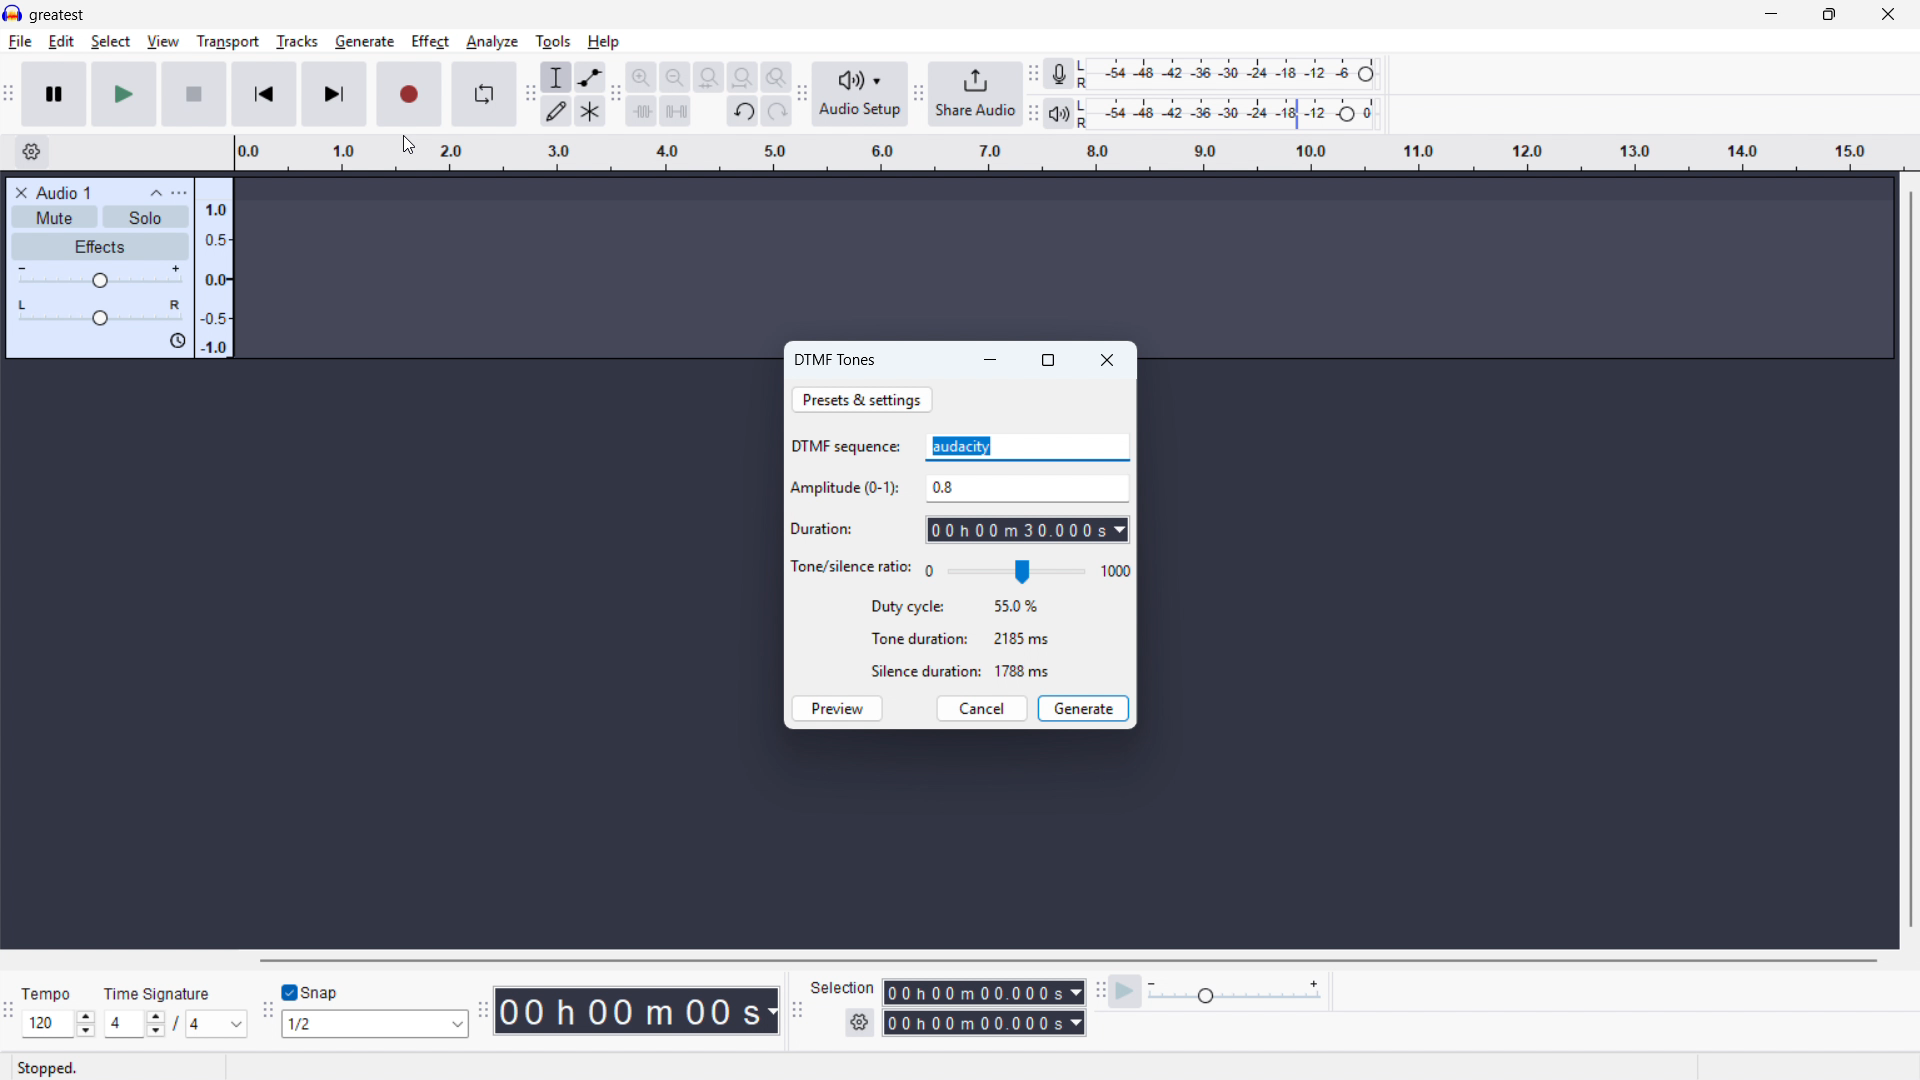  I want to click on recording meter toolbar, so click(1033, 74).